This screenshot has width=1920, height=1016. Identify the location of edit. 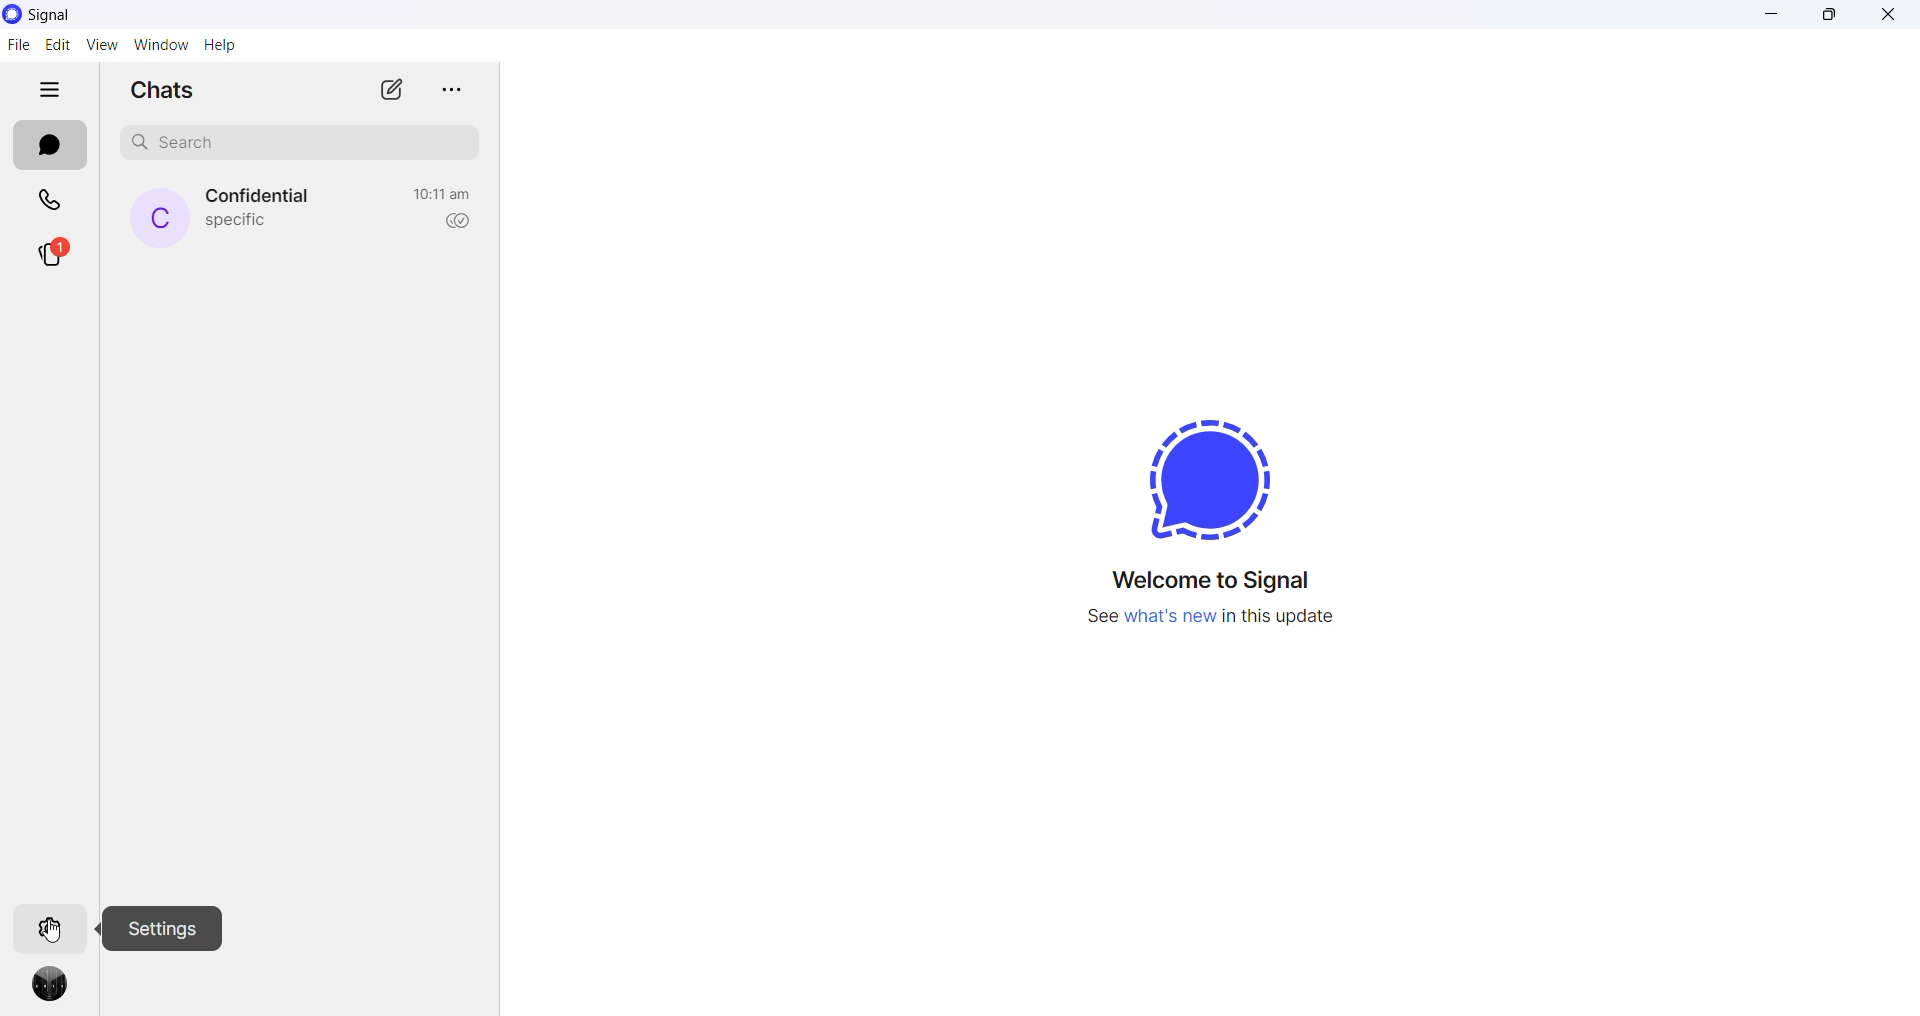
(57, 45).